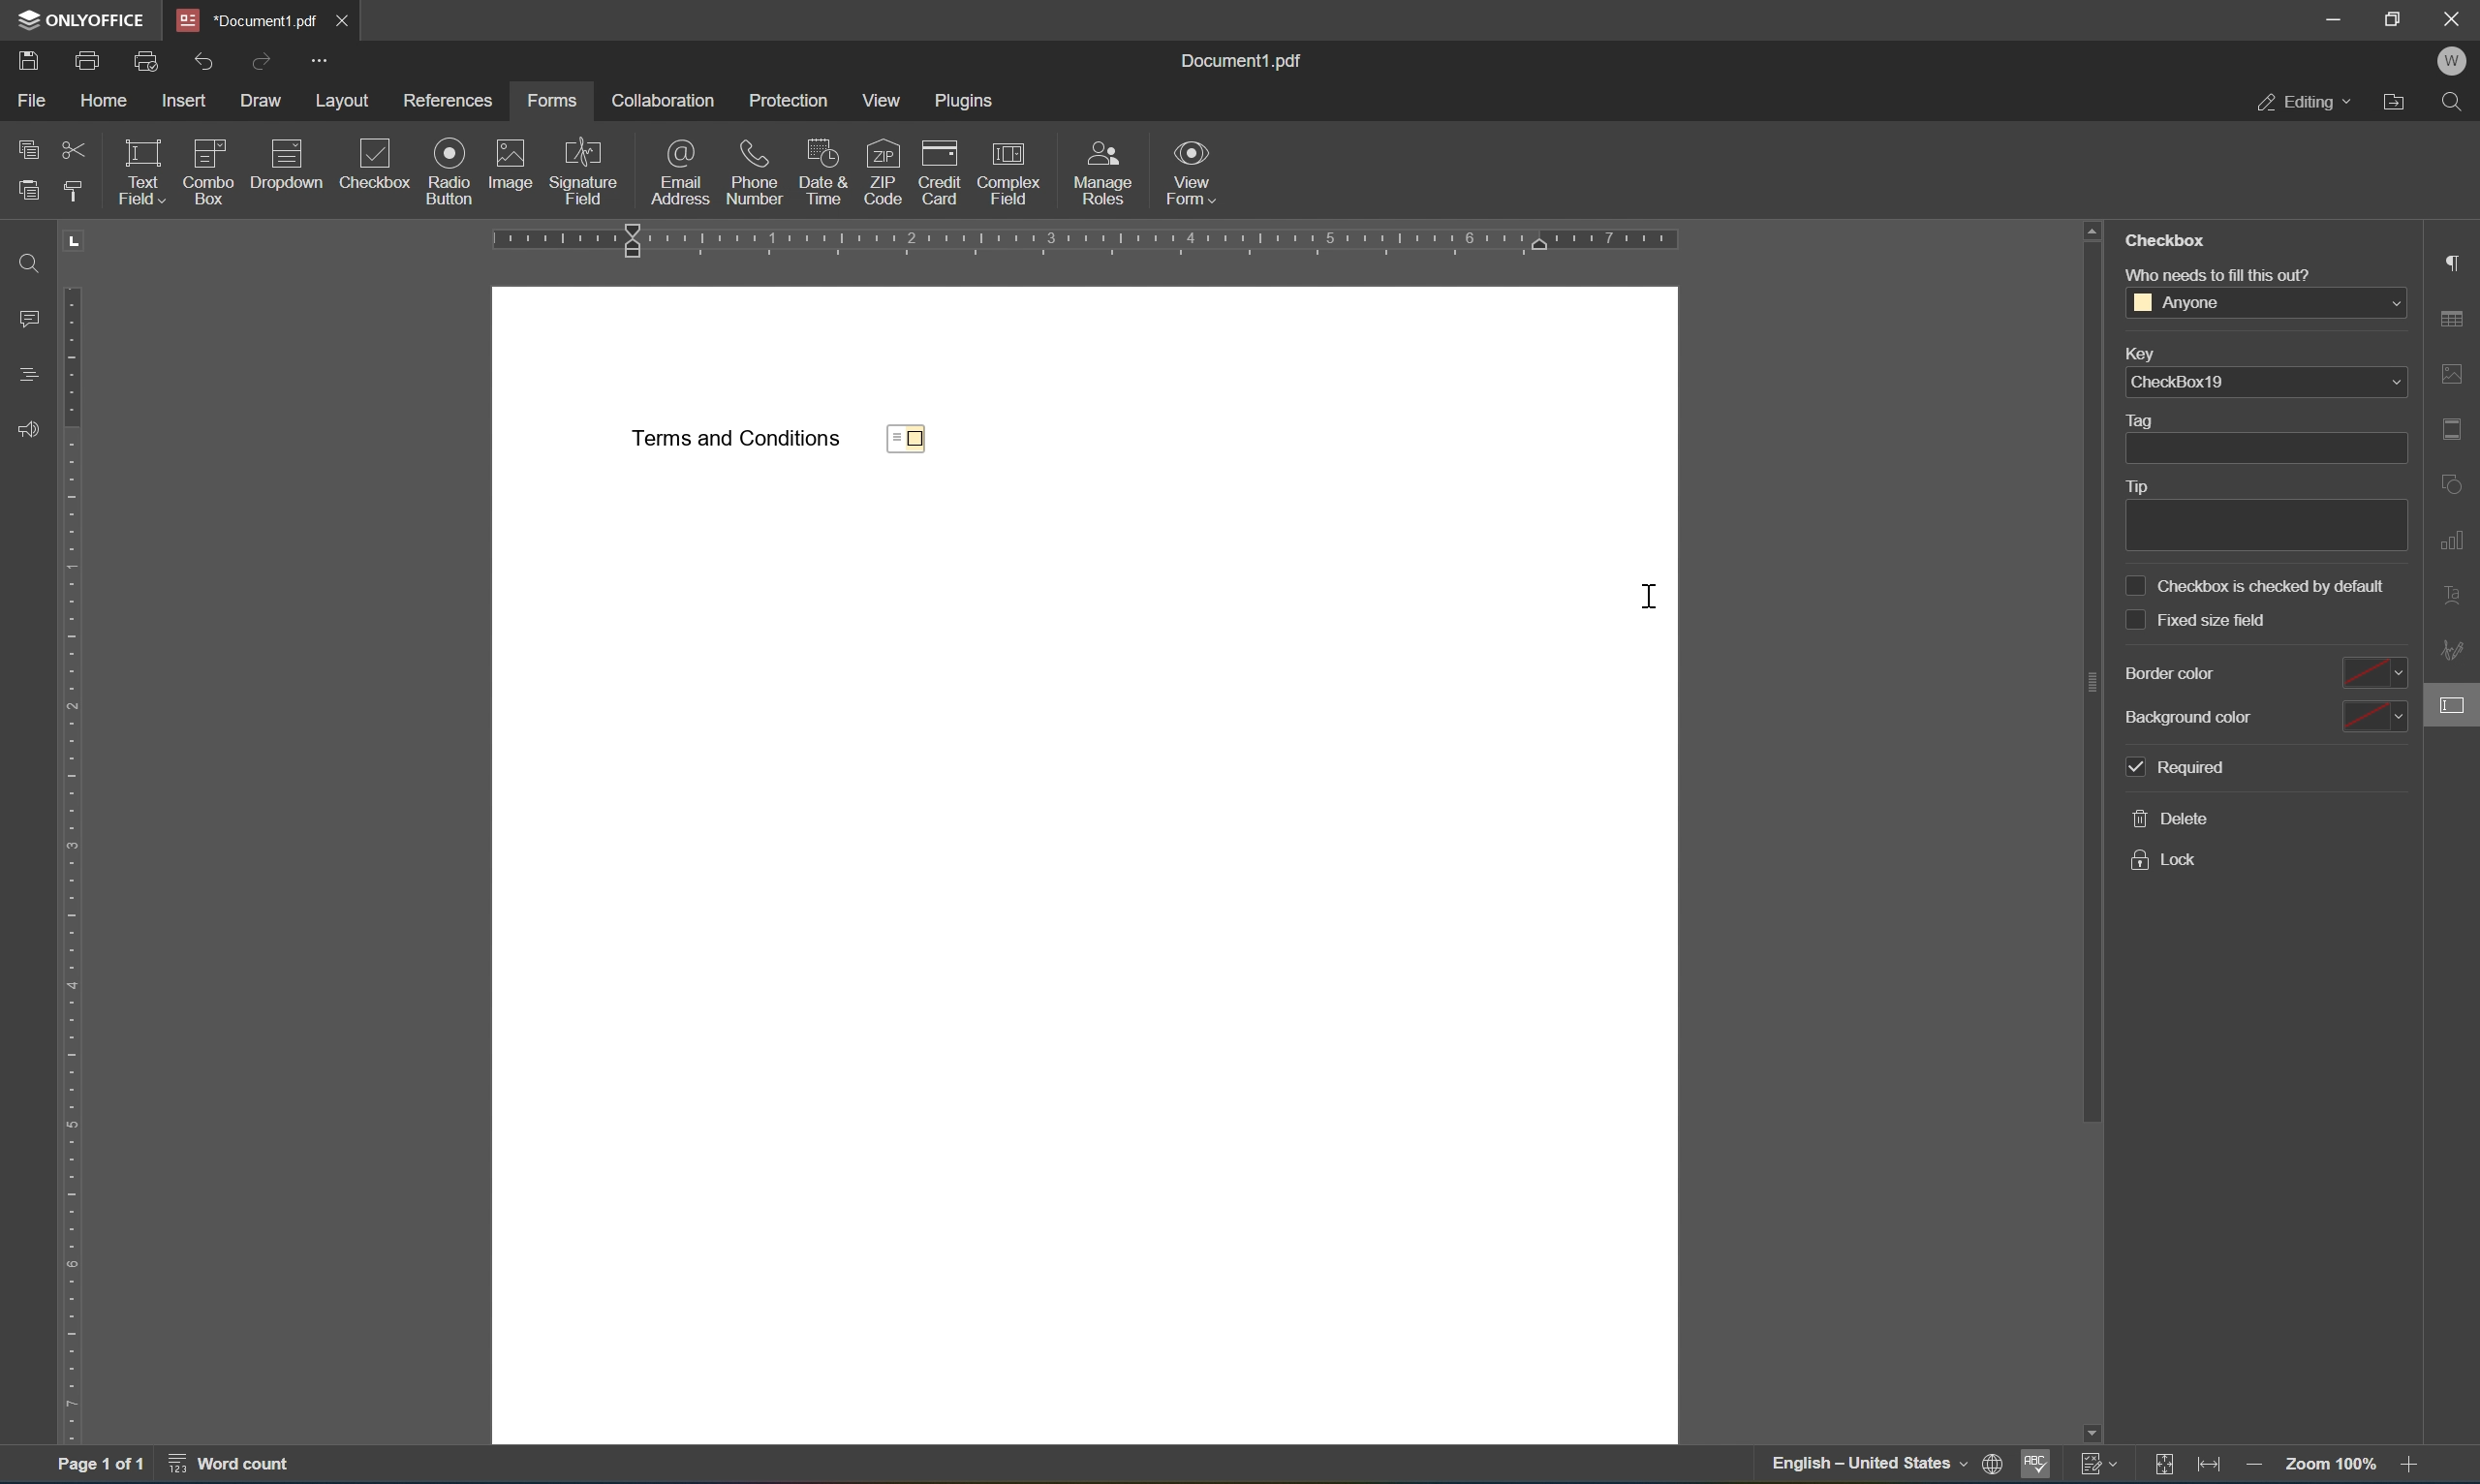  I want to click on key, so click(2142, 352).